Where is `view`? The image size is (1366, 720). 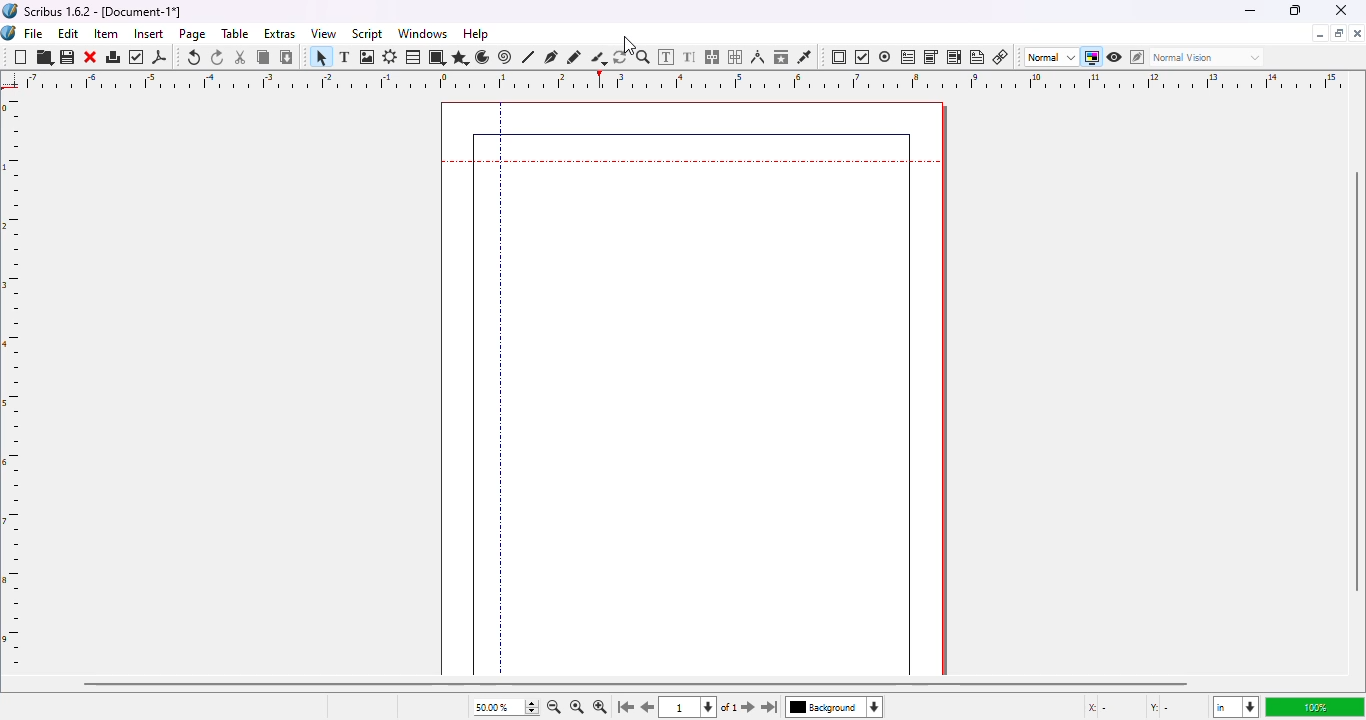 view is located at coordinates (324, 33).